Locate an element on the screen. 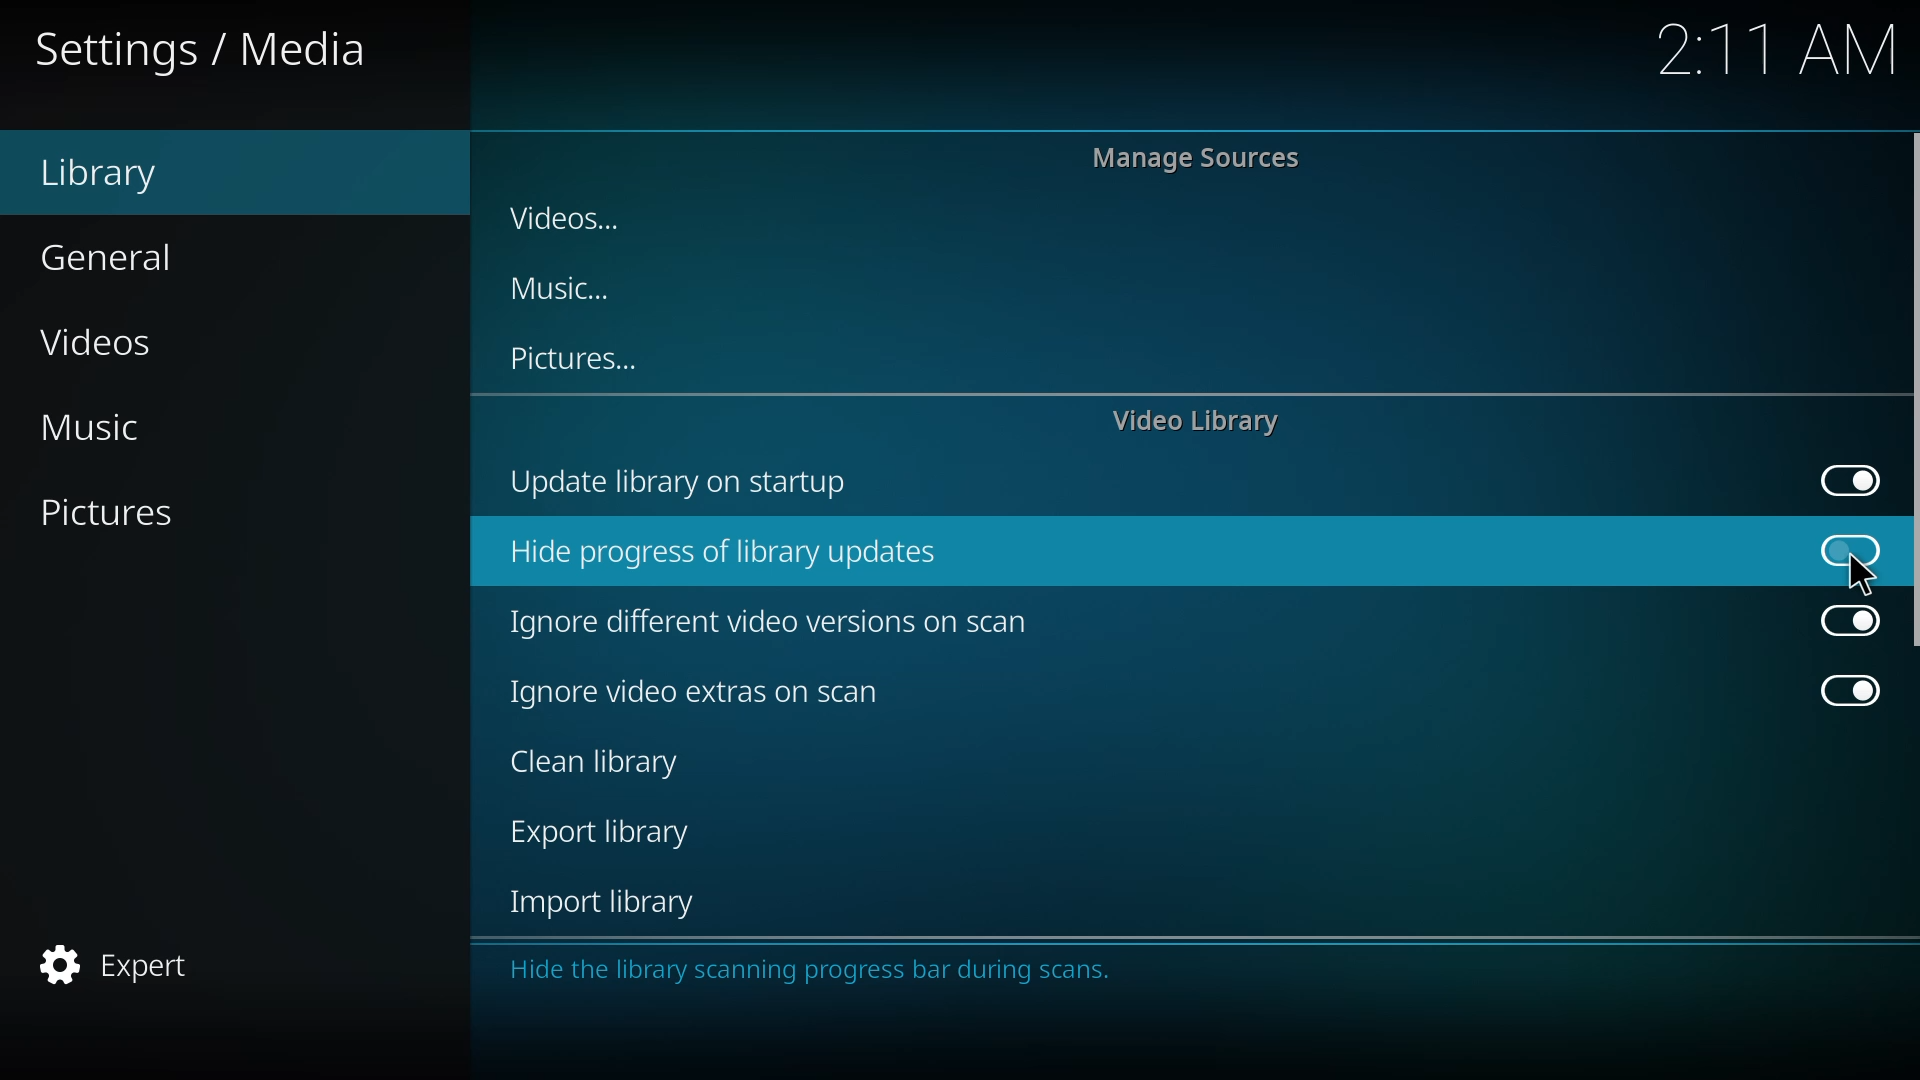 The image size is (1920, 1080). manage sources is located at coordinates (1204, 158).